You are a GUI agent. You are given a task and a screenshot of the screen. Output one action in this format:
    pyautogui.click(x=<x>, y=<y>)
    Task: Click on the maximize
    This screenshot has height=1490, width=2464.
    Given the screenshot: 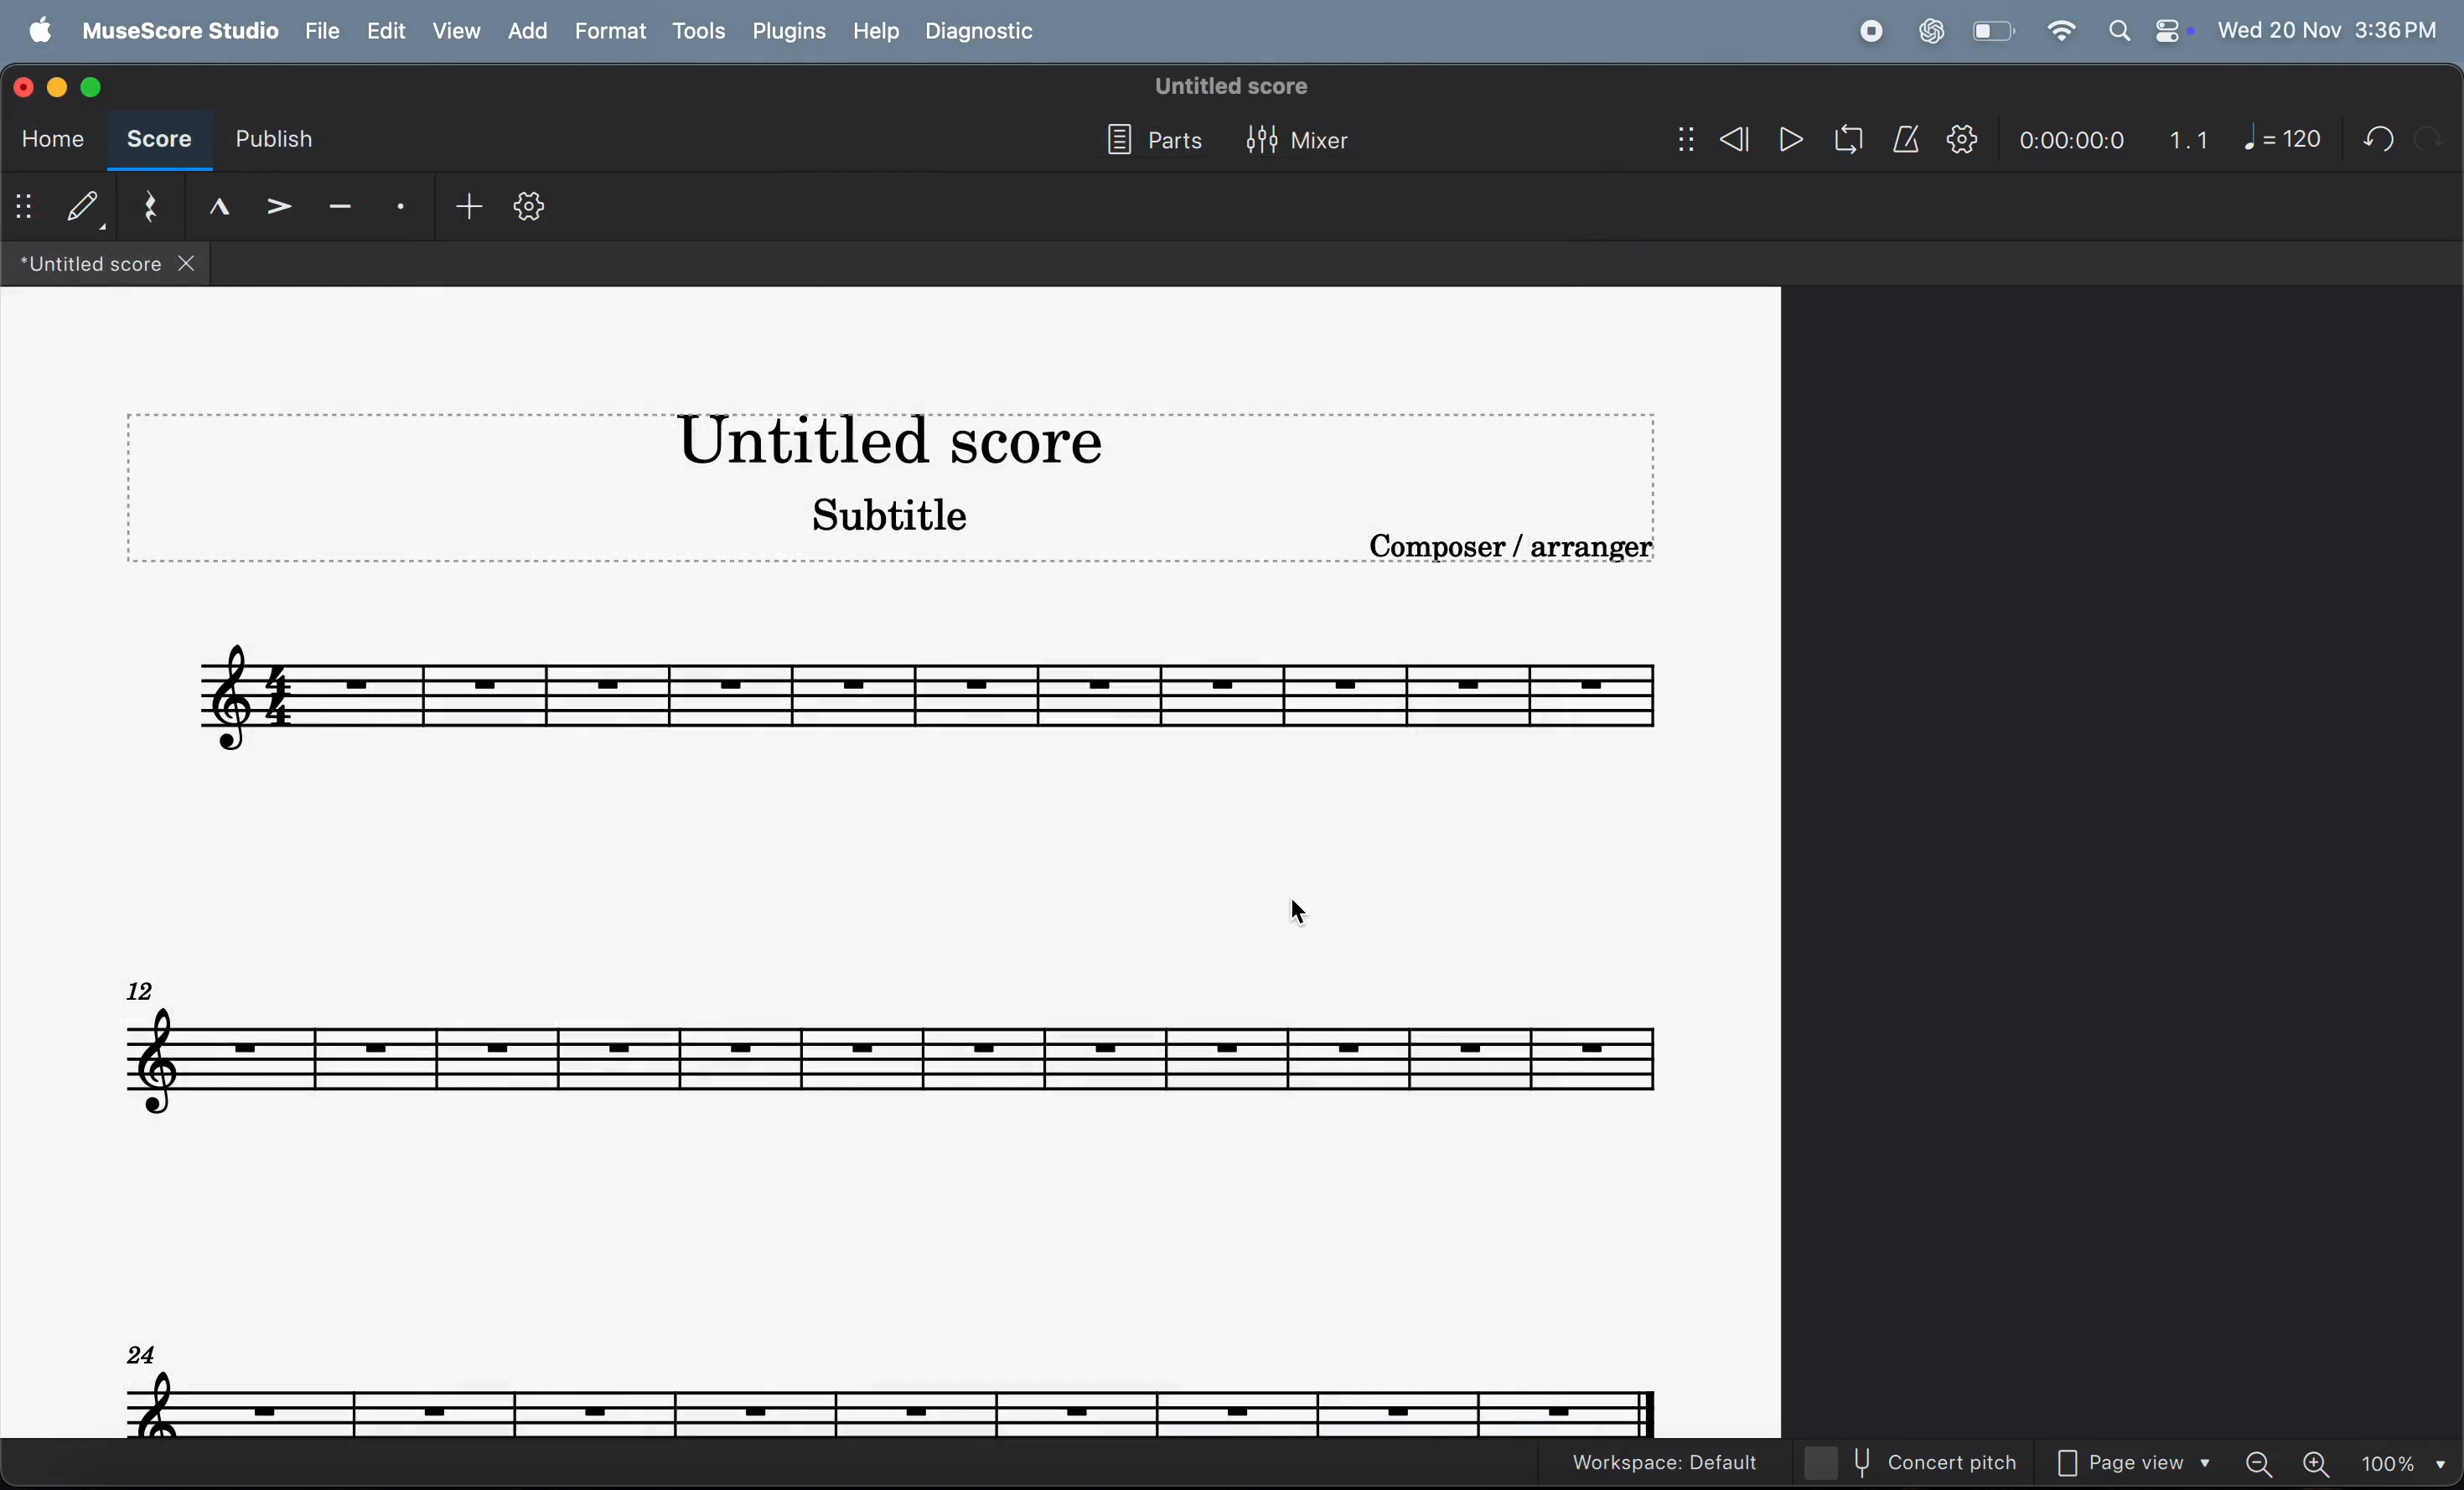 What is the action you would take?
    pyautogui.click(x=91, y=84)
    